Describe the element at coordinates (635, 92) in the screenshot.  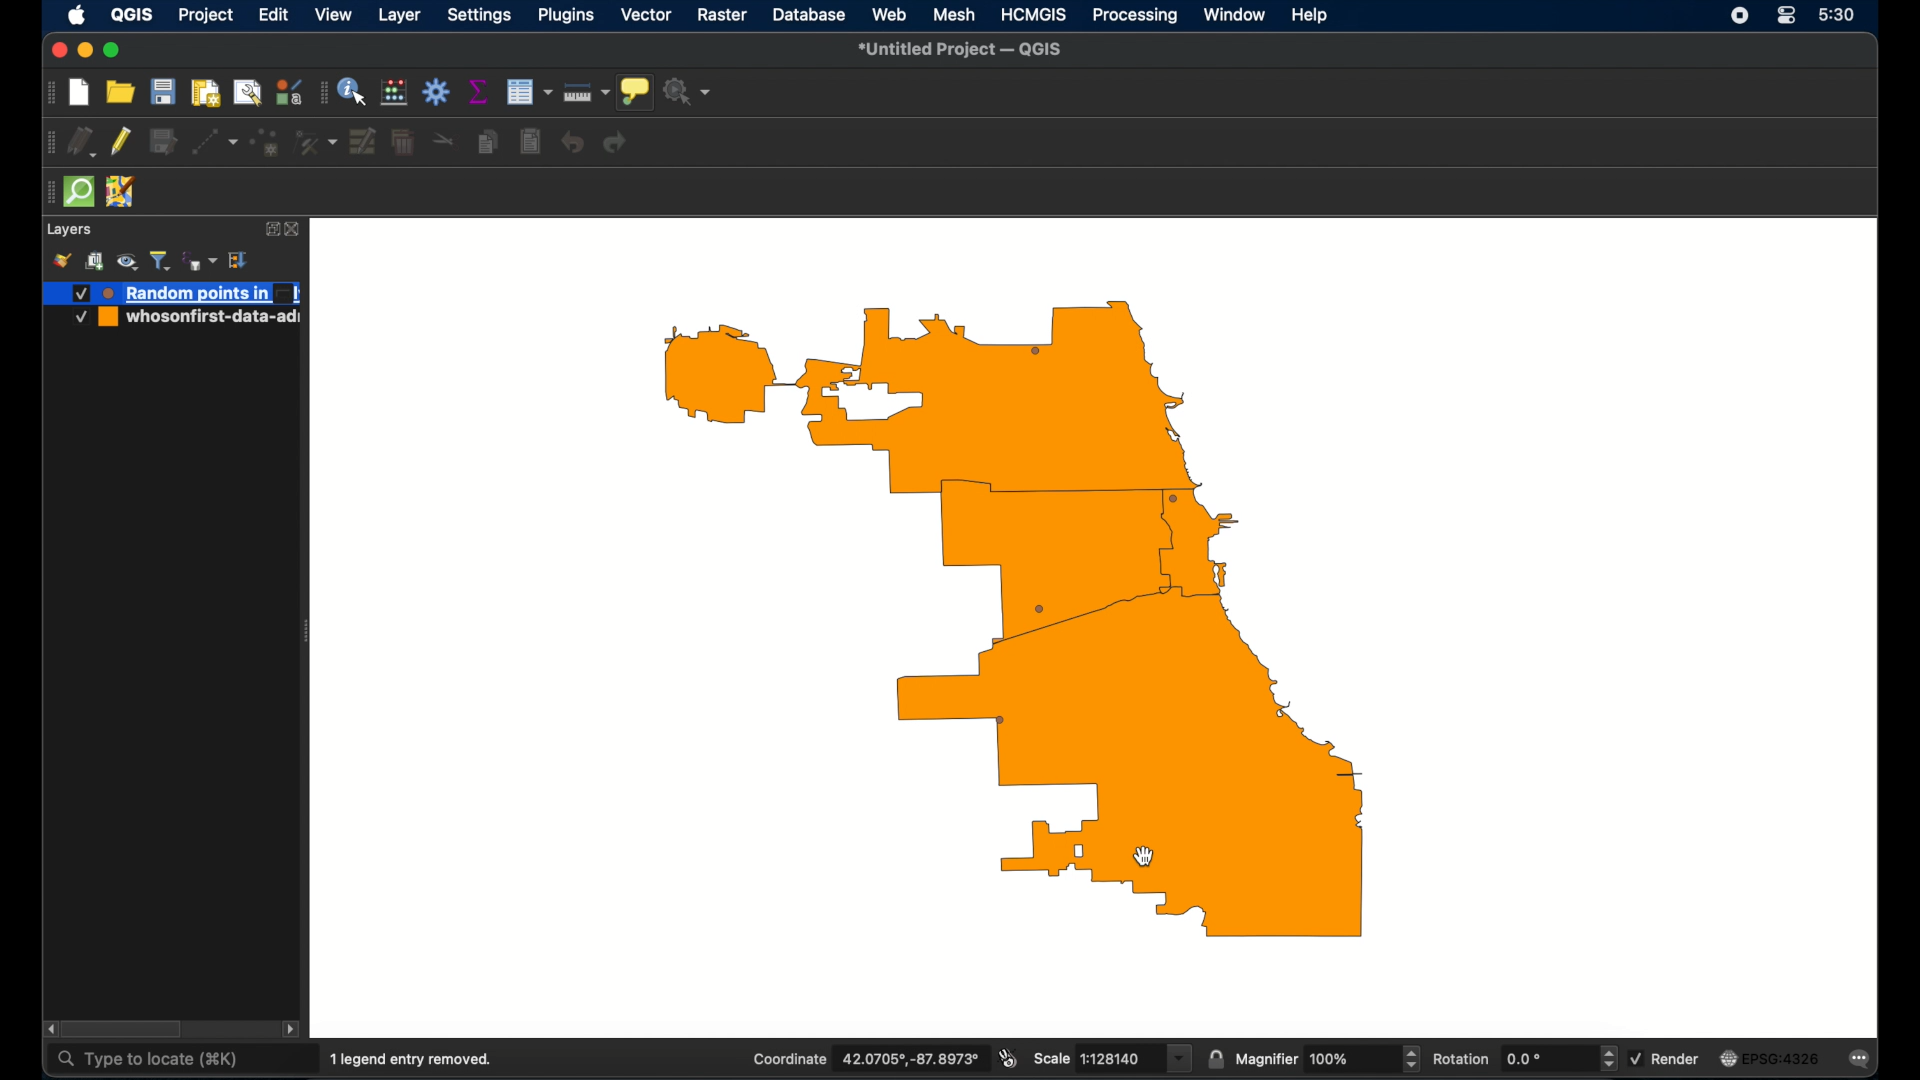
I see `show map  tips` at that location.